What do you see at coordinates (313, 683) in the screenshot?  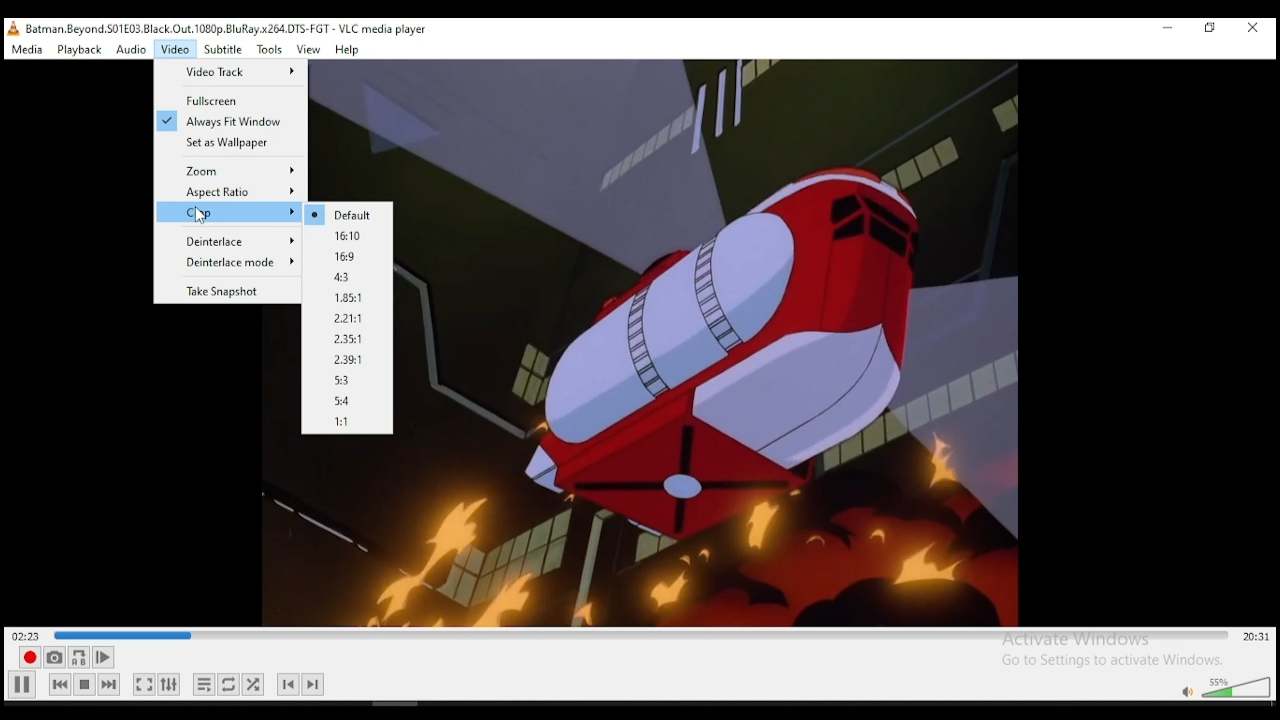 I see `next chapter` at bounding box center [313, 683].